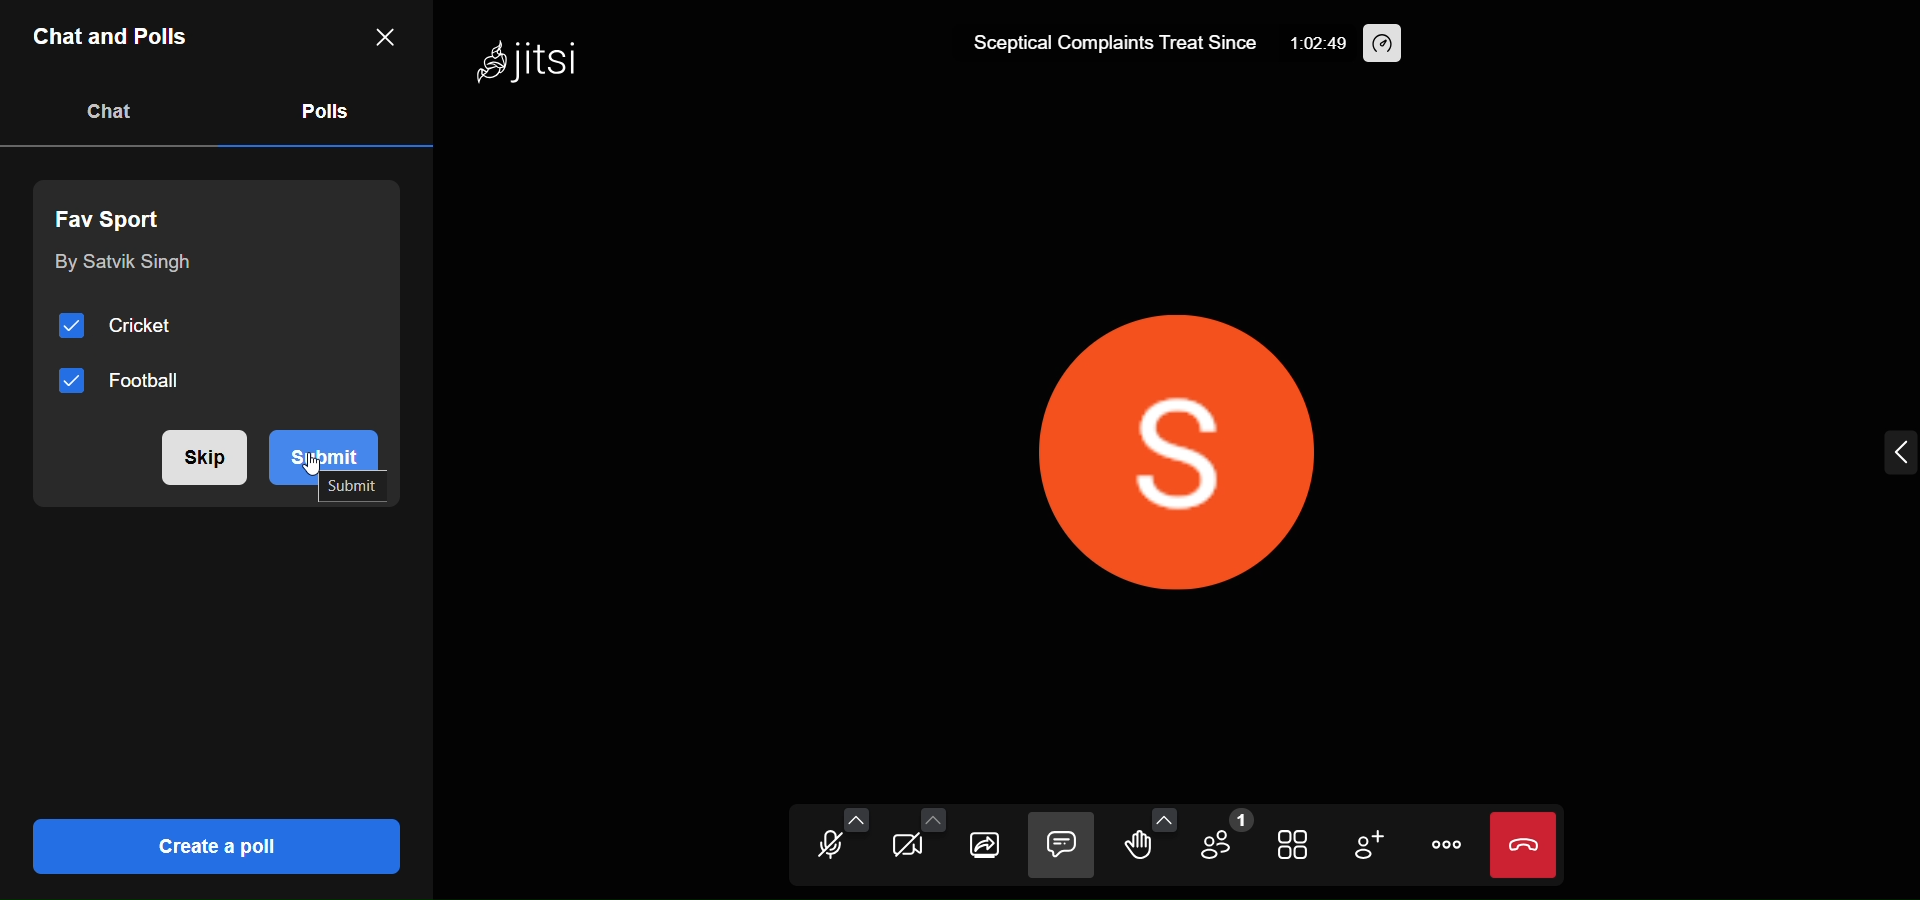  Describe the element at coordinates (1898, 454) in the screenshot. I see `expand` at that location.